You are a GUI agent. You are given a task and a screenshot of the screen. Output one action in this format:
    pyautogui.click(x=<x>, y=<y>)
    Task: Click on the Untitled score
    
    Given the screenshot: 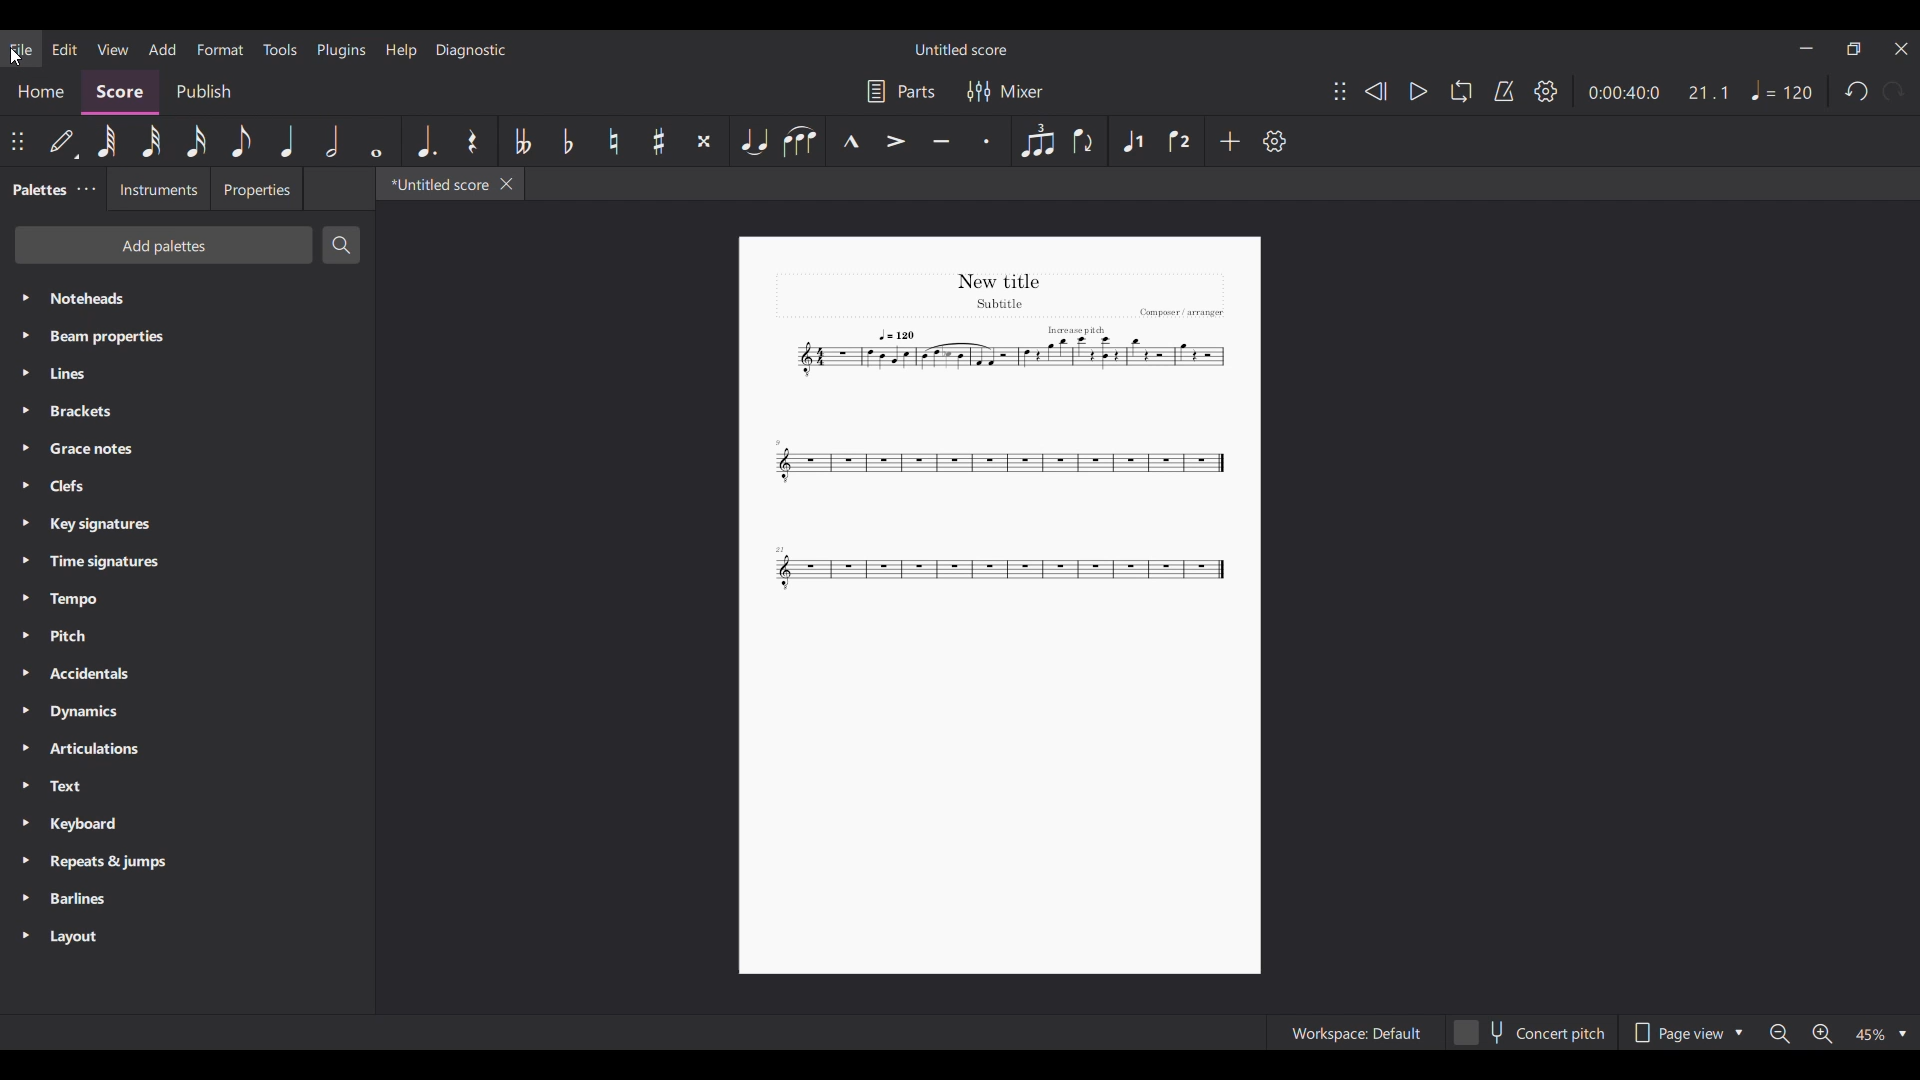 What is the action you would take?
    pyautogui.click(x=960, y=50)
    